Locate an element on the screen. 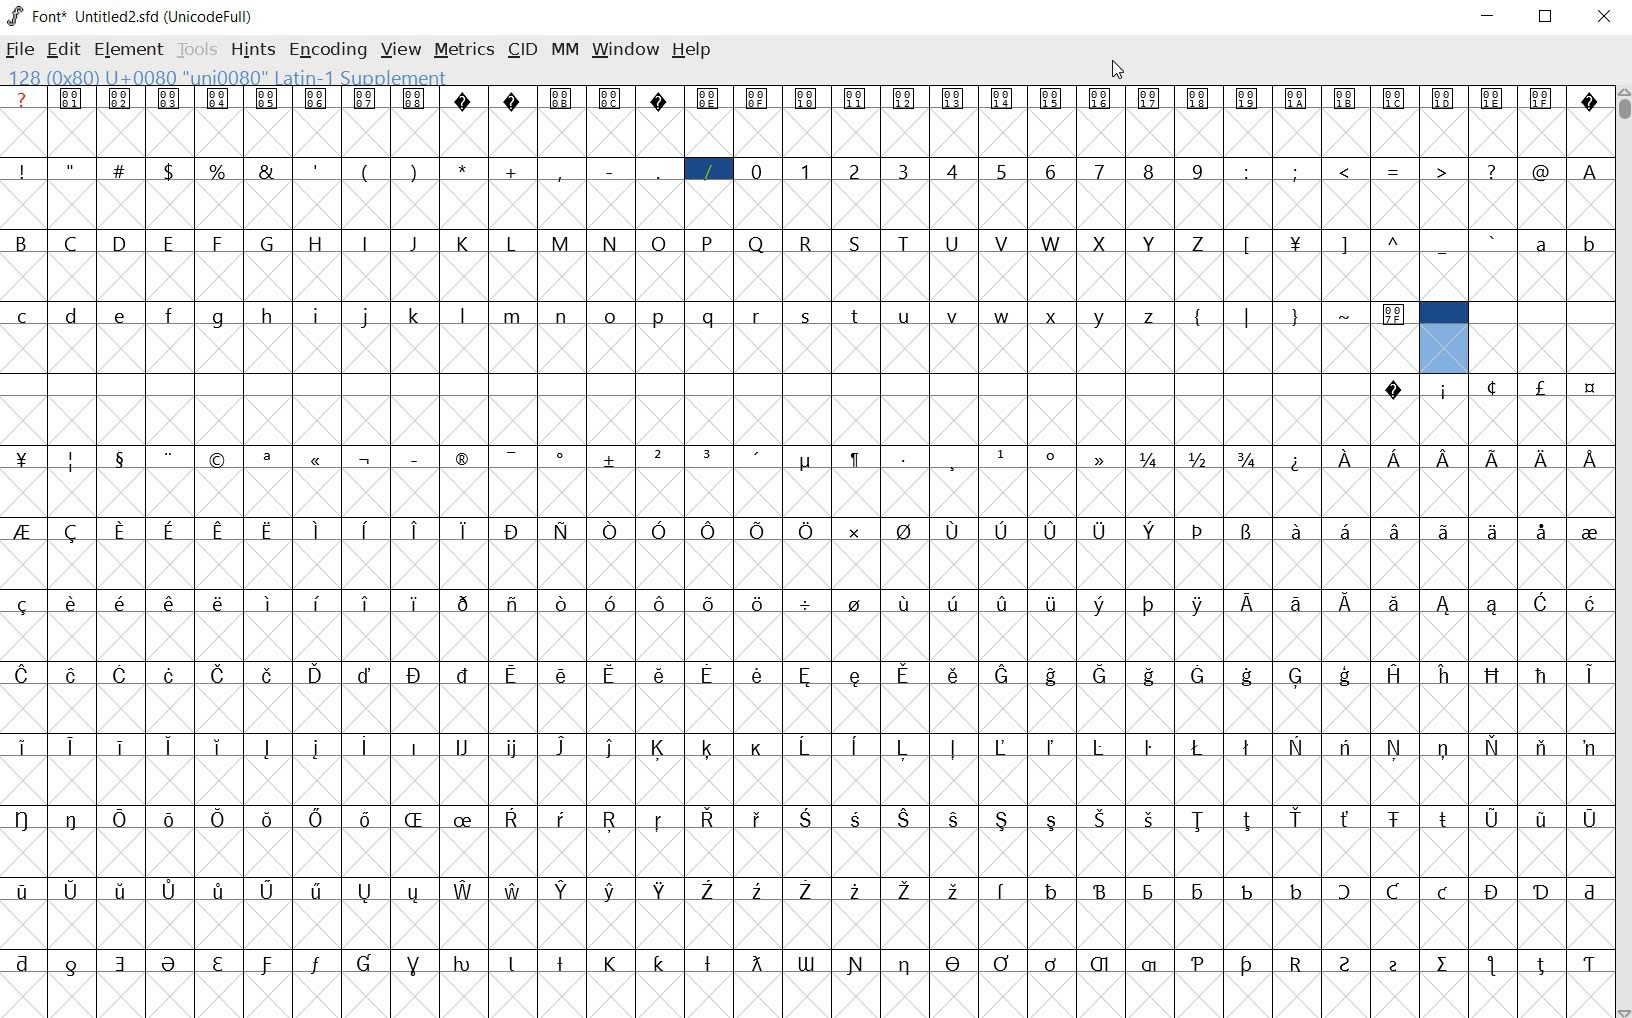 The width and height of the screenshot is (1632, 1018). G is located at coordinates (270, 244).